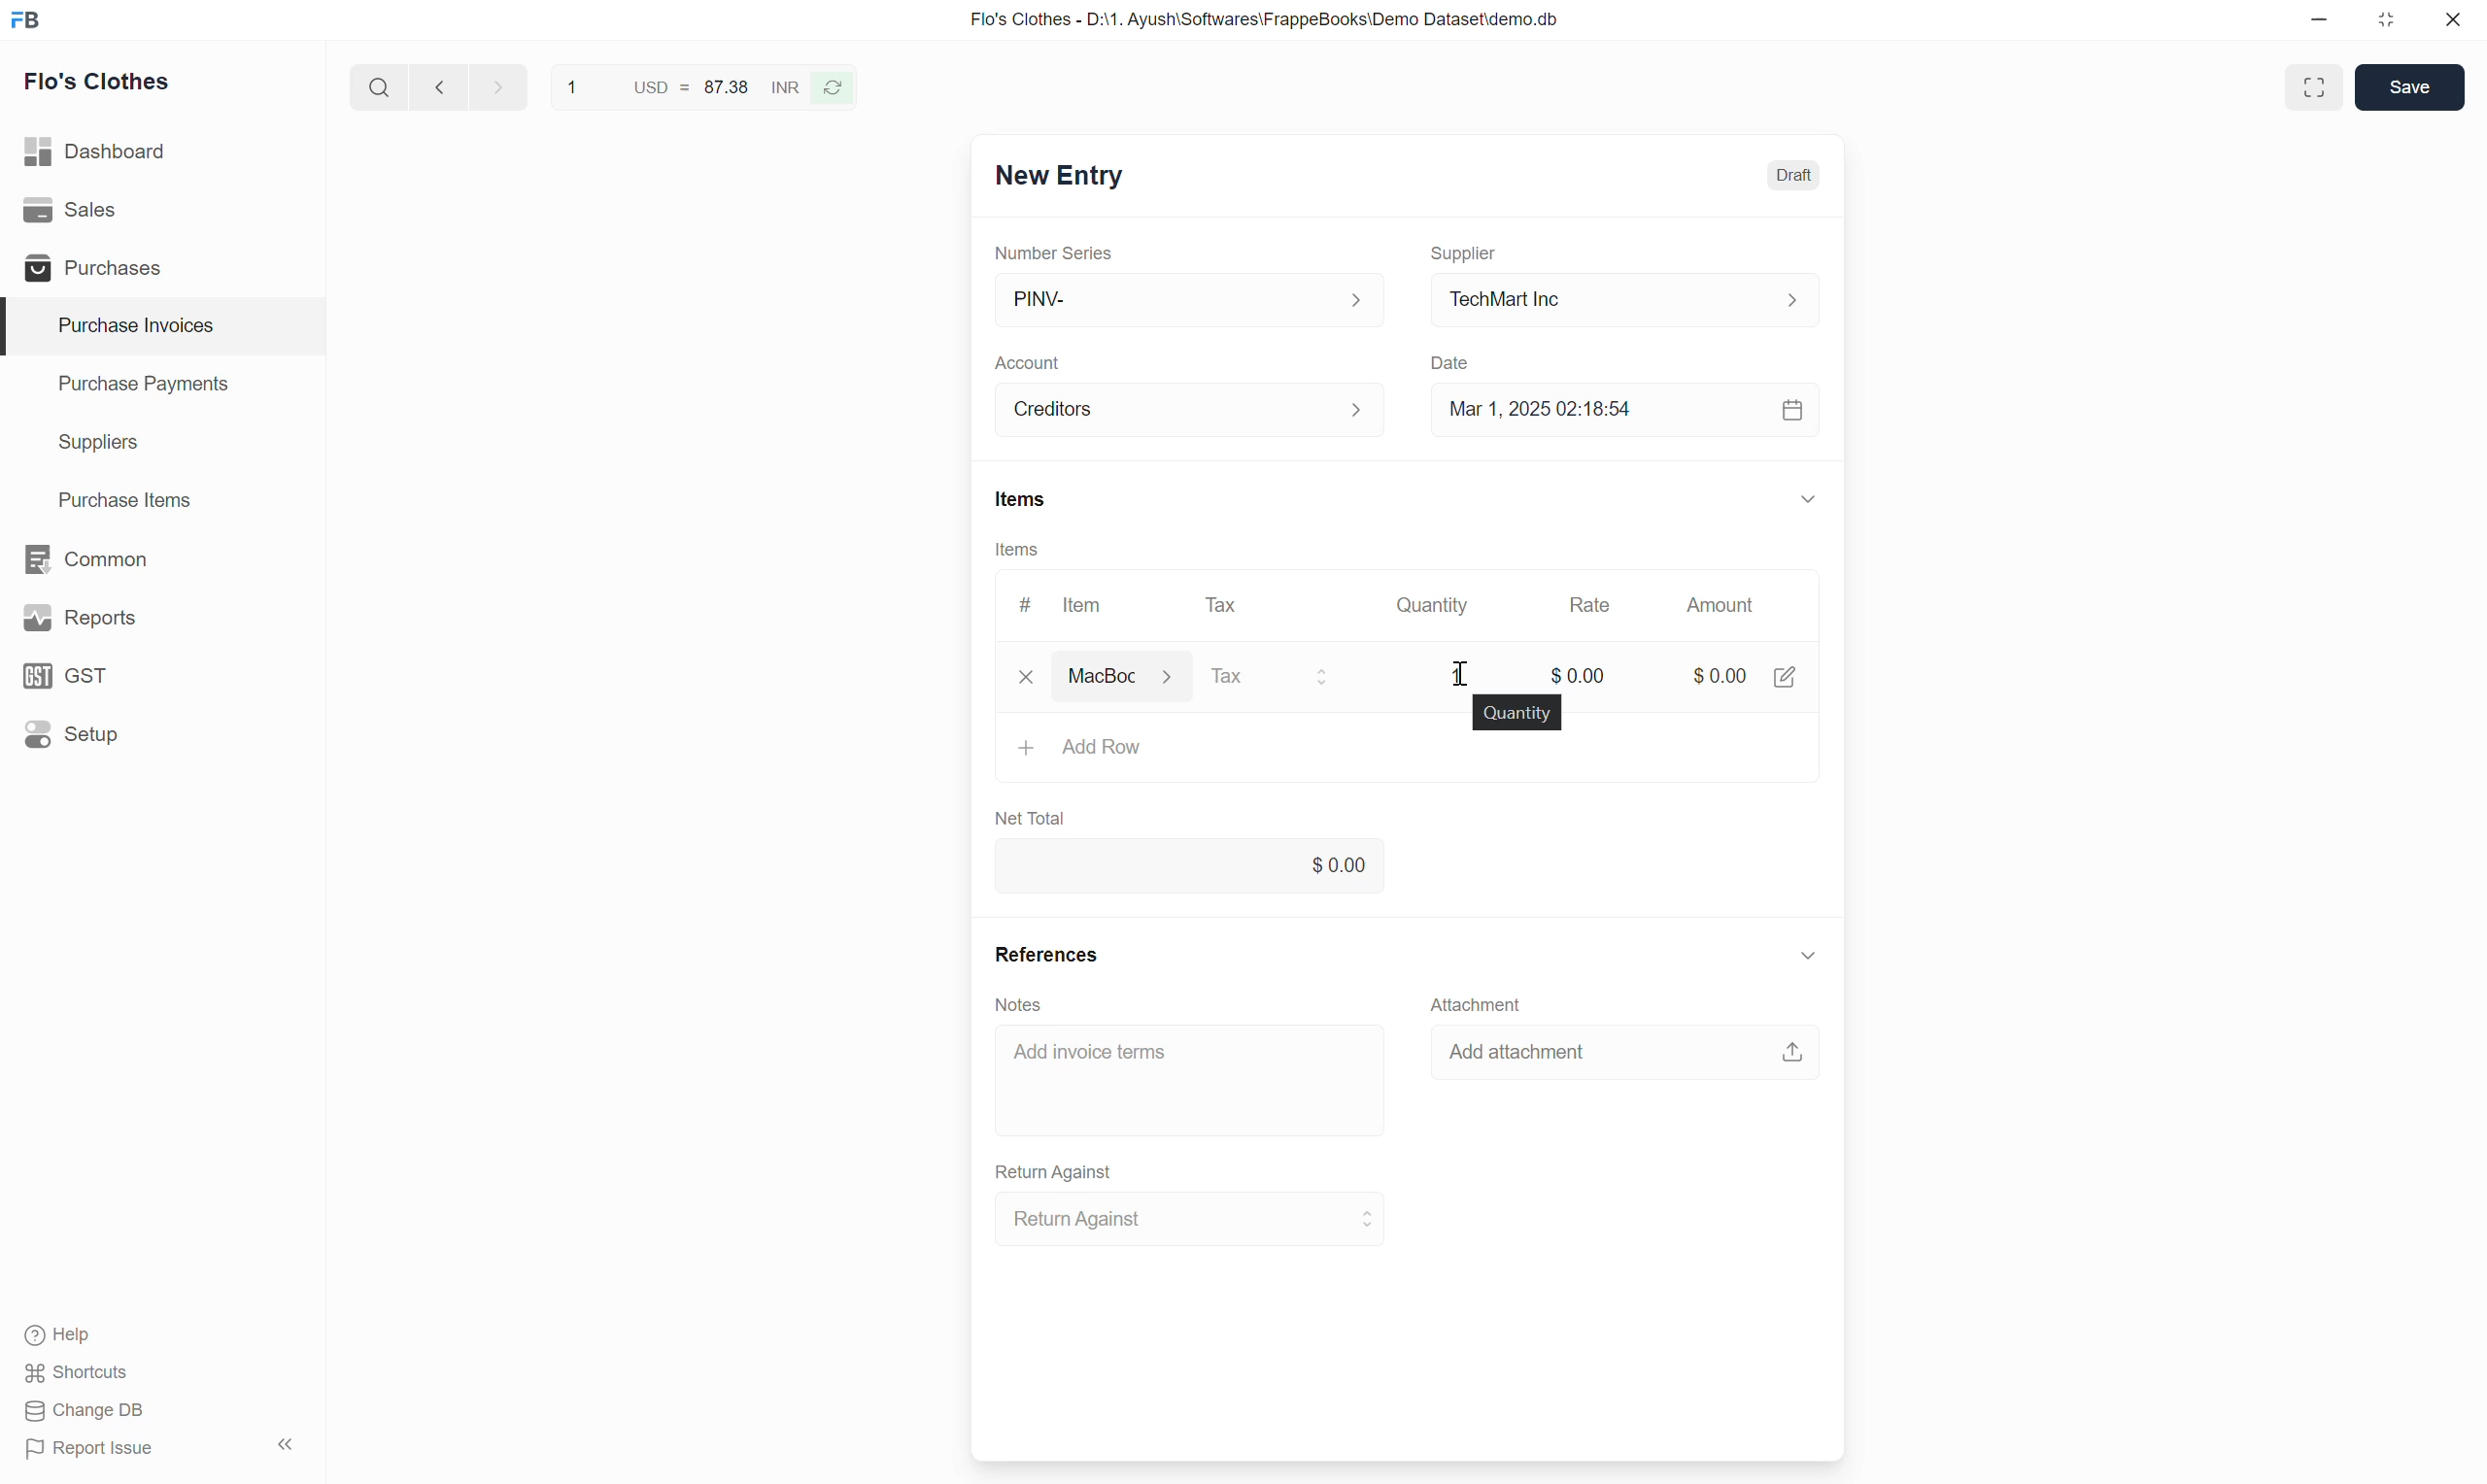 This screenshot has width=2487, height=1484. Describe the element at coordinates (1727, 605) in the screenshot. I see `Amount` at that location.